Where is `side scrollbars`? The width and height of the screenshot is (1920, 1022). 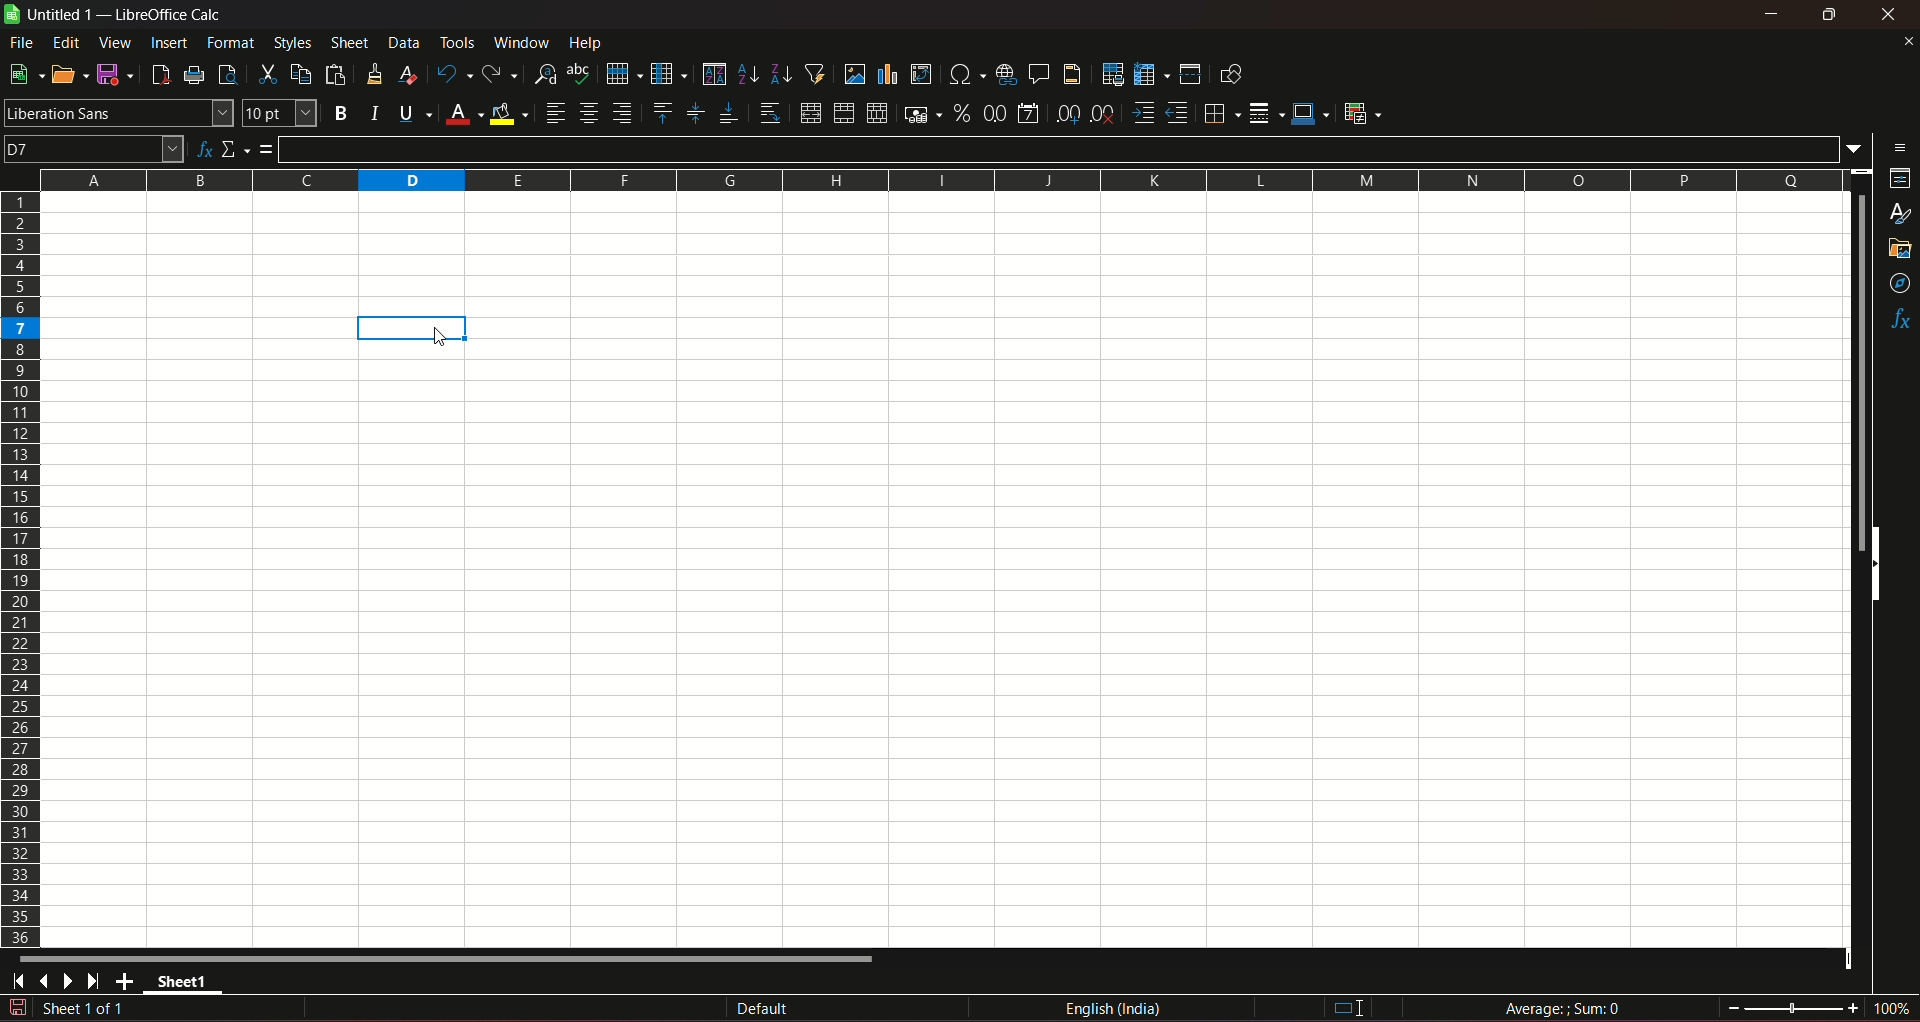 side scrollbars is located at coordinates (1875, 564).